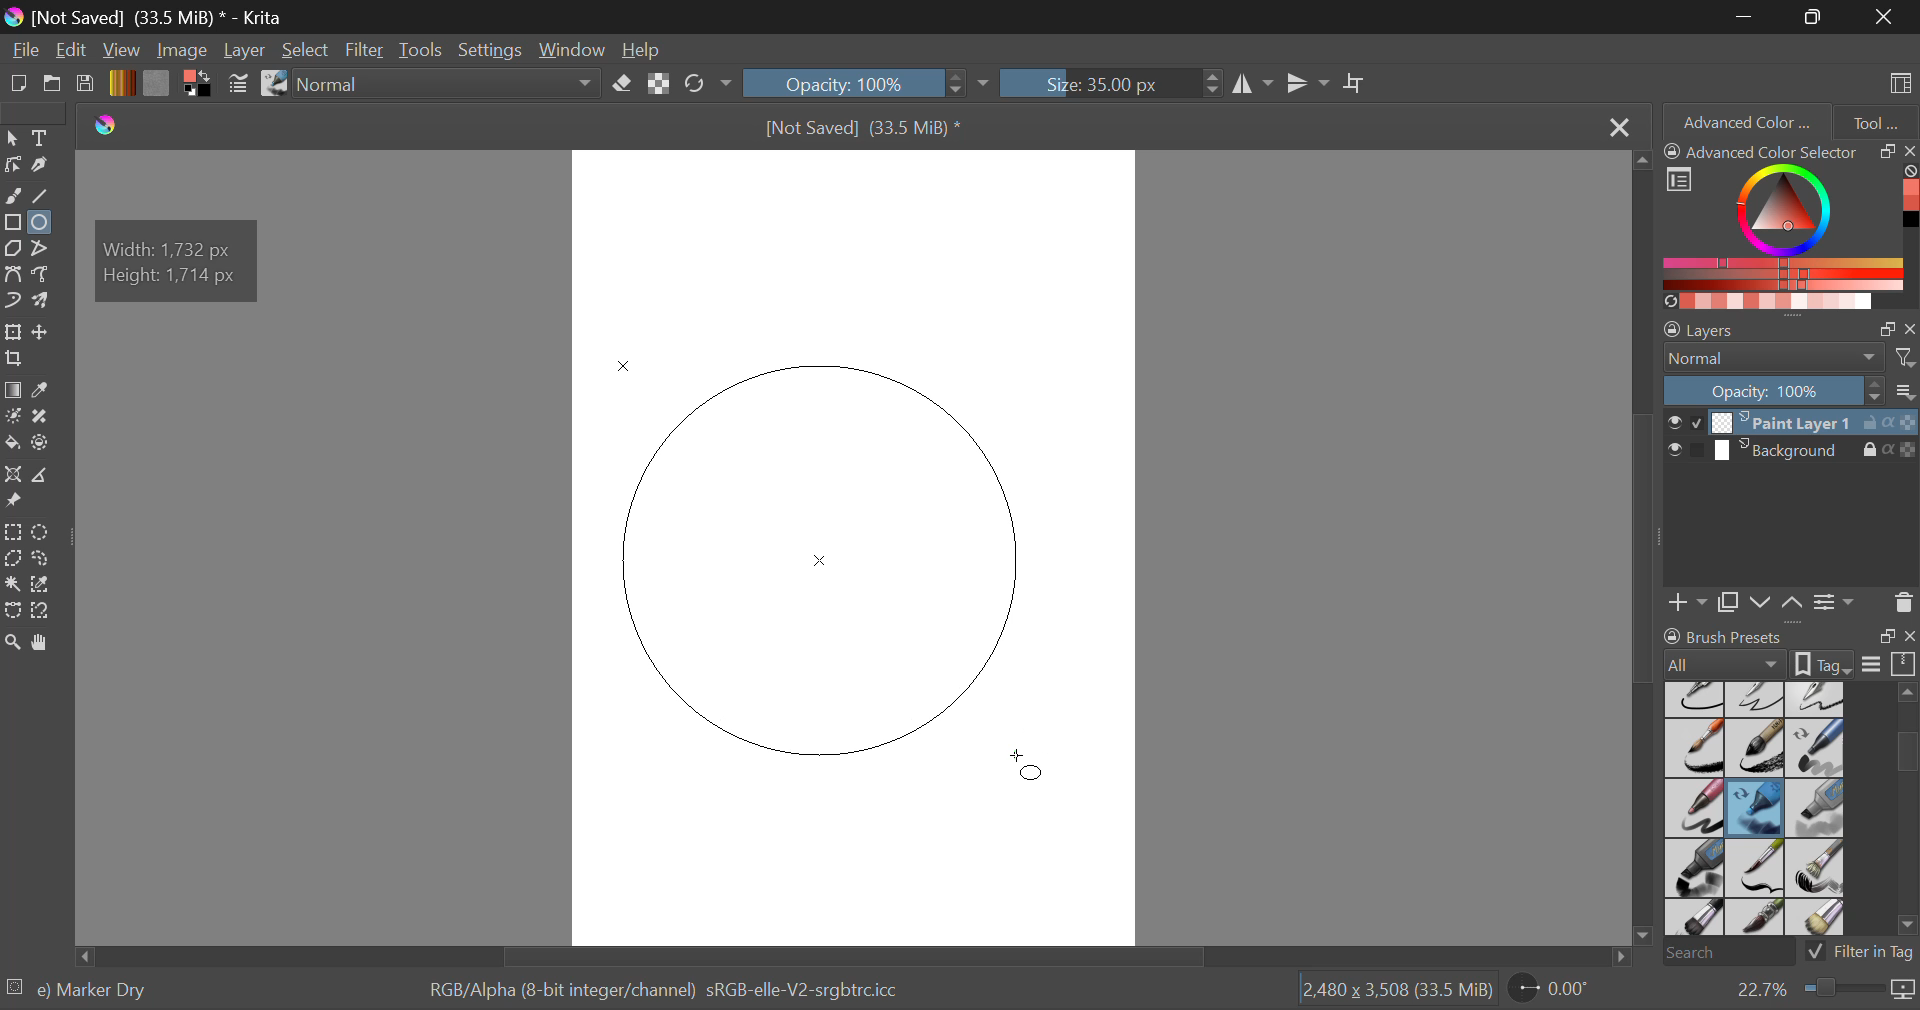 The width and height of the screenshot is (1920, 1010). What do you see at coordinates (41, 532) in the screenshot?
I see `Elliptical Selection Tool` at bounding box center [41, 532].